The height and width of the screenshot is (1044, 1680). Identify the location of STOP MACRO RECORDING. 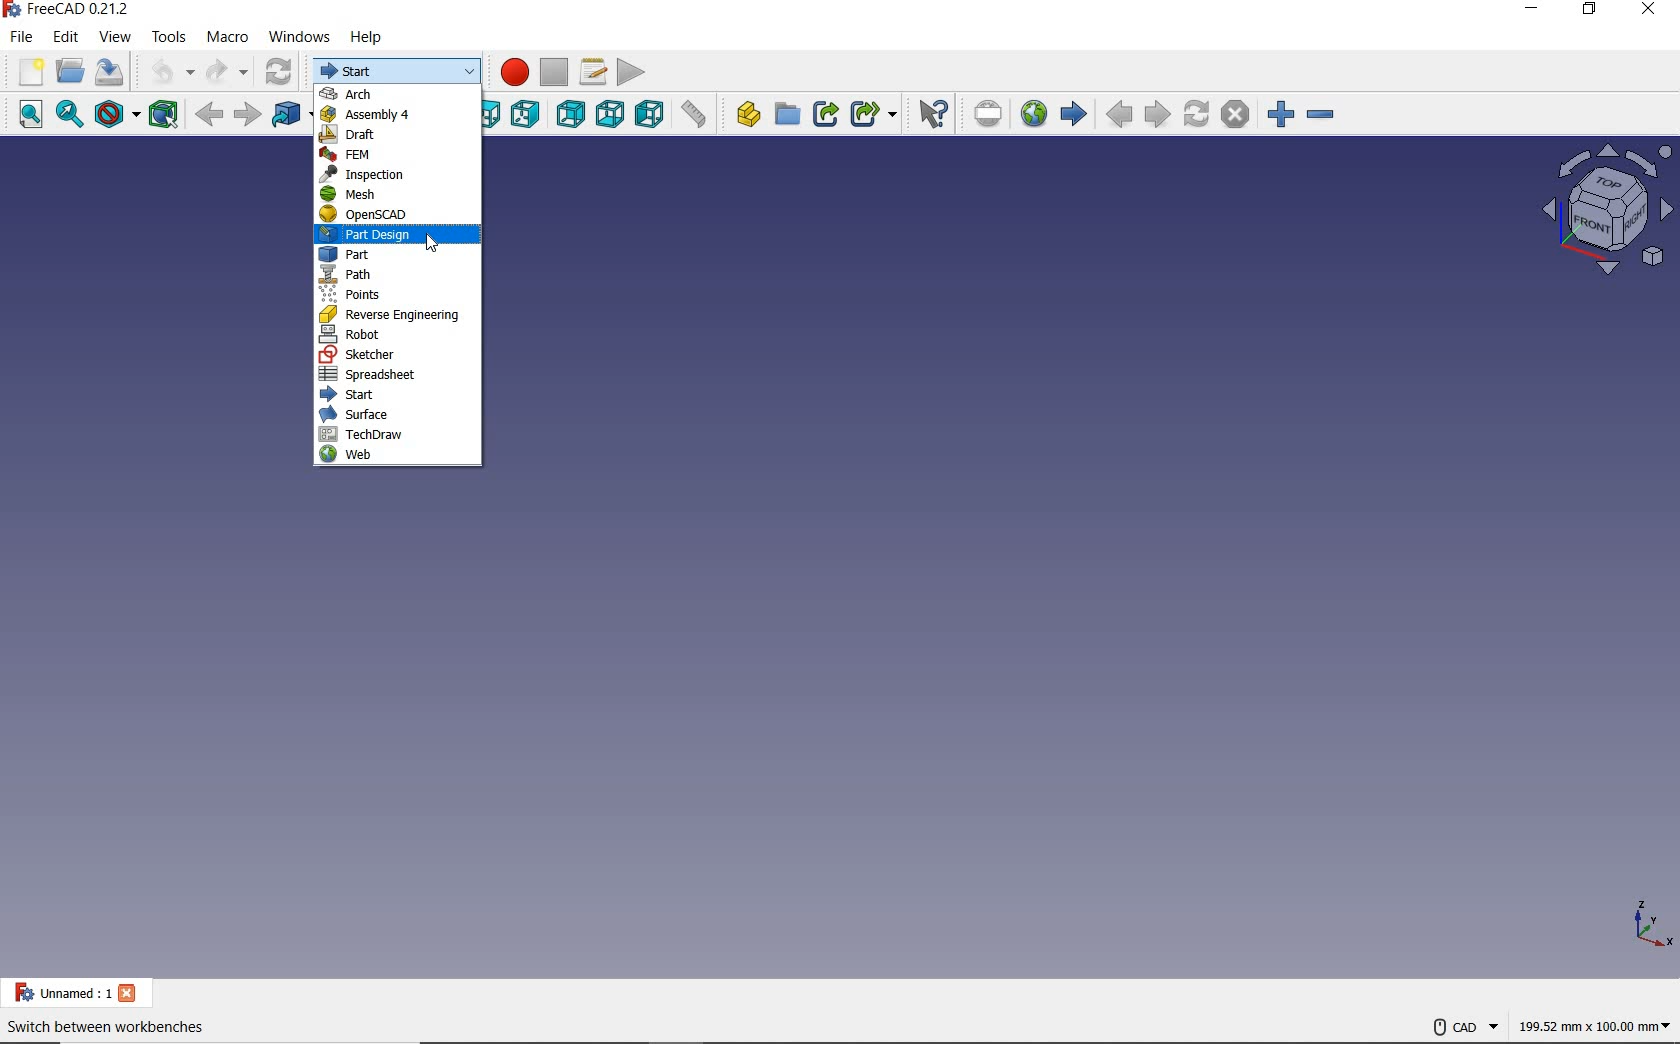
(555, 71).